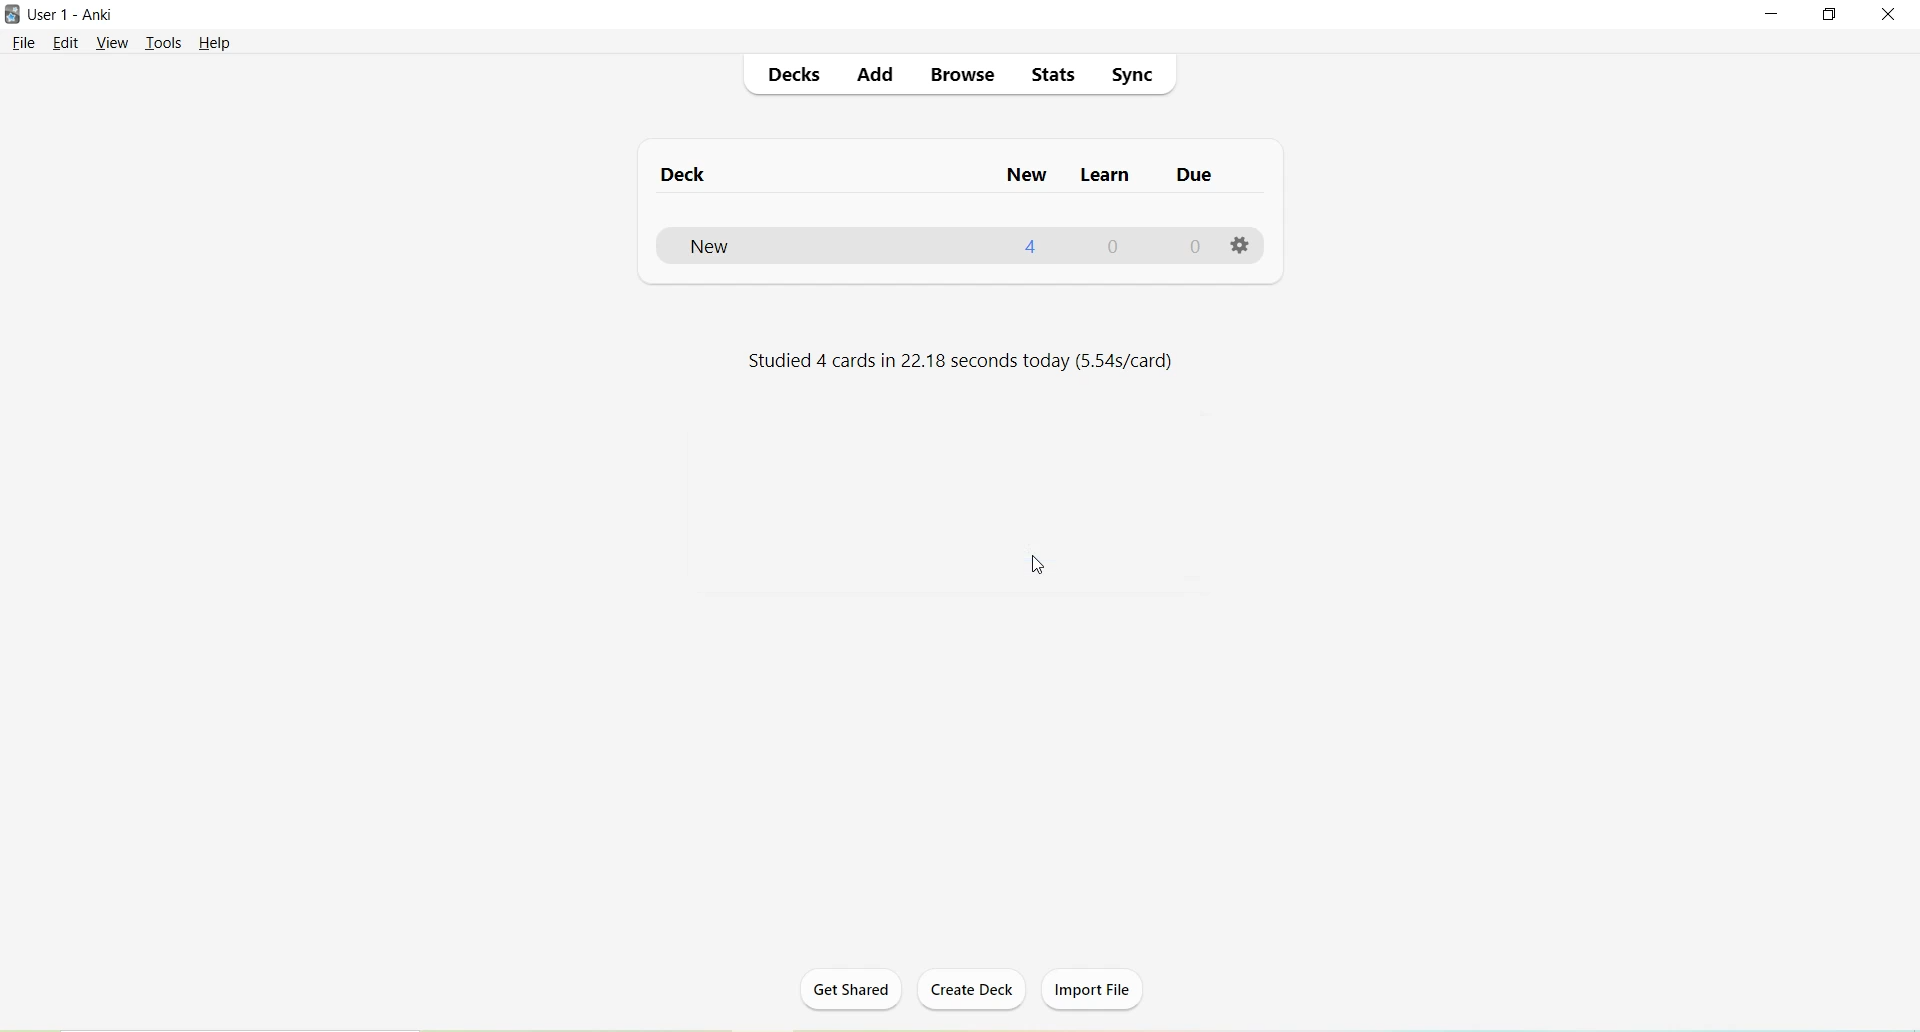  What do you see at coordinates (1191, 249) in the screenshot?
I see `0` at bounding box center [1191, 249].